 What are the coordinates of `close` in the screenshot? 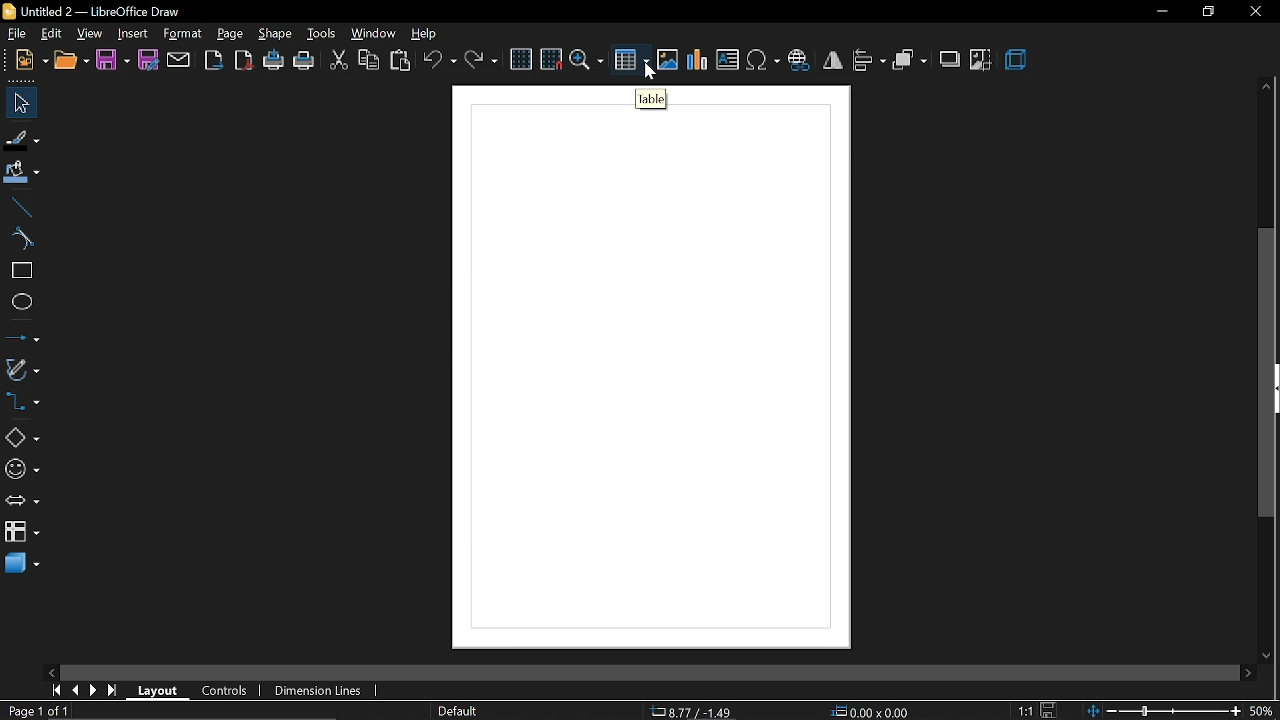 It's located at (1255, 12).